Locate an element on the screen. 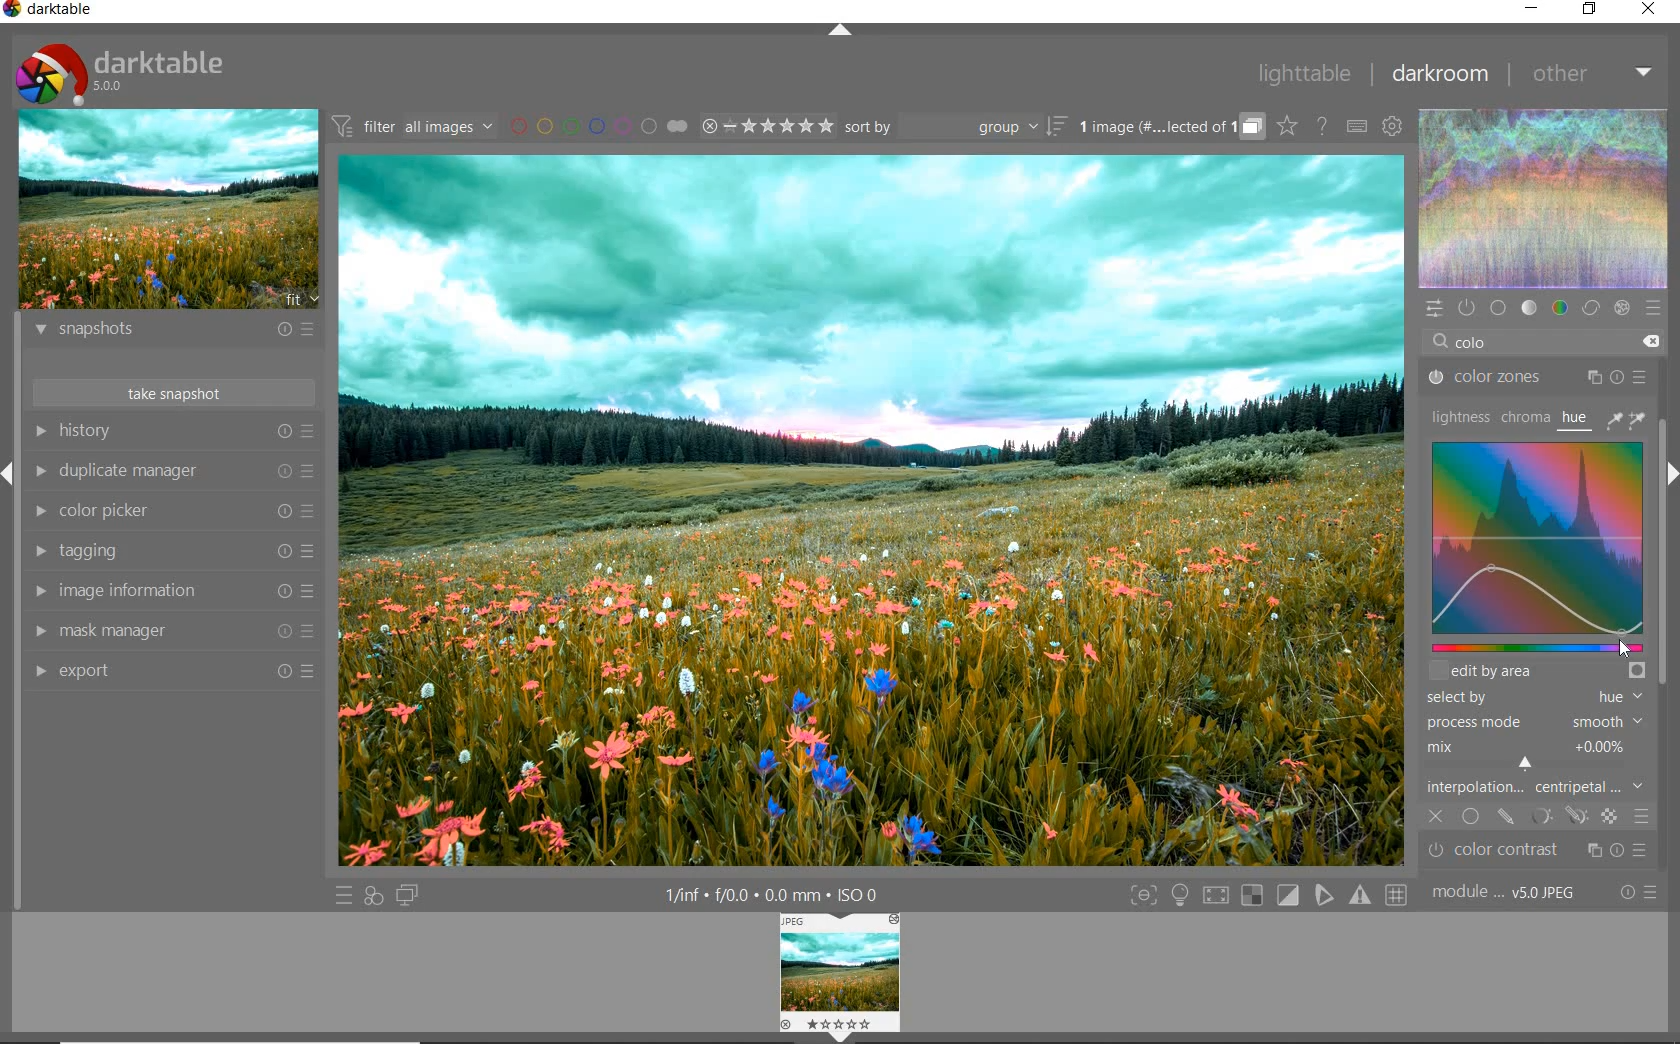 The image size is (1680, 1044). tagging is located at coordinates (171, 552).